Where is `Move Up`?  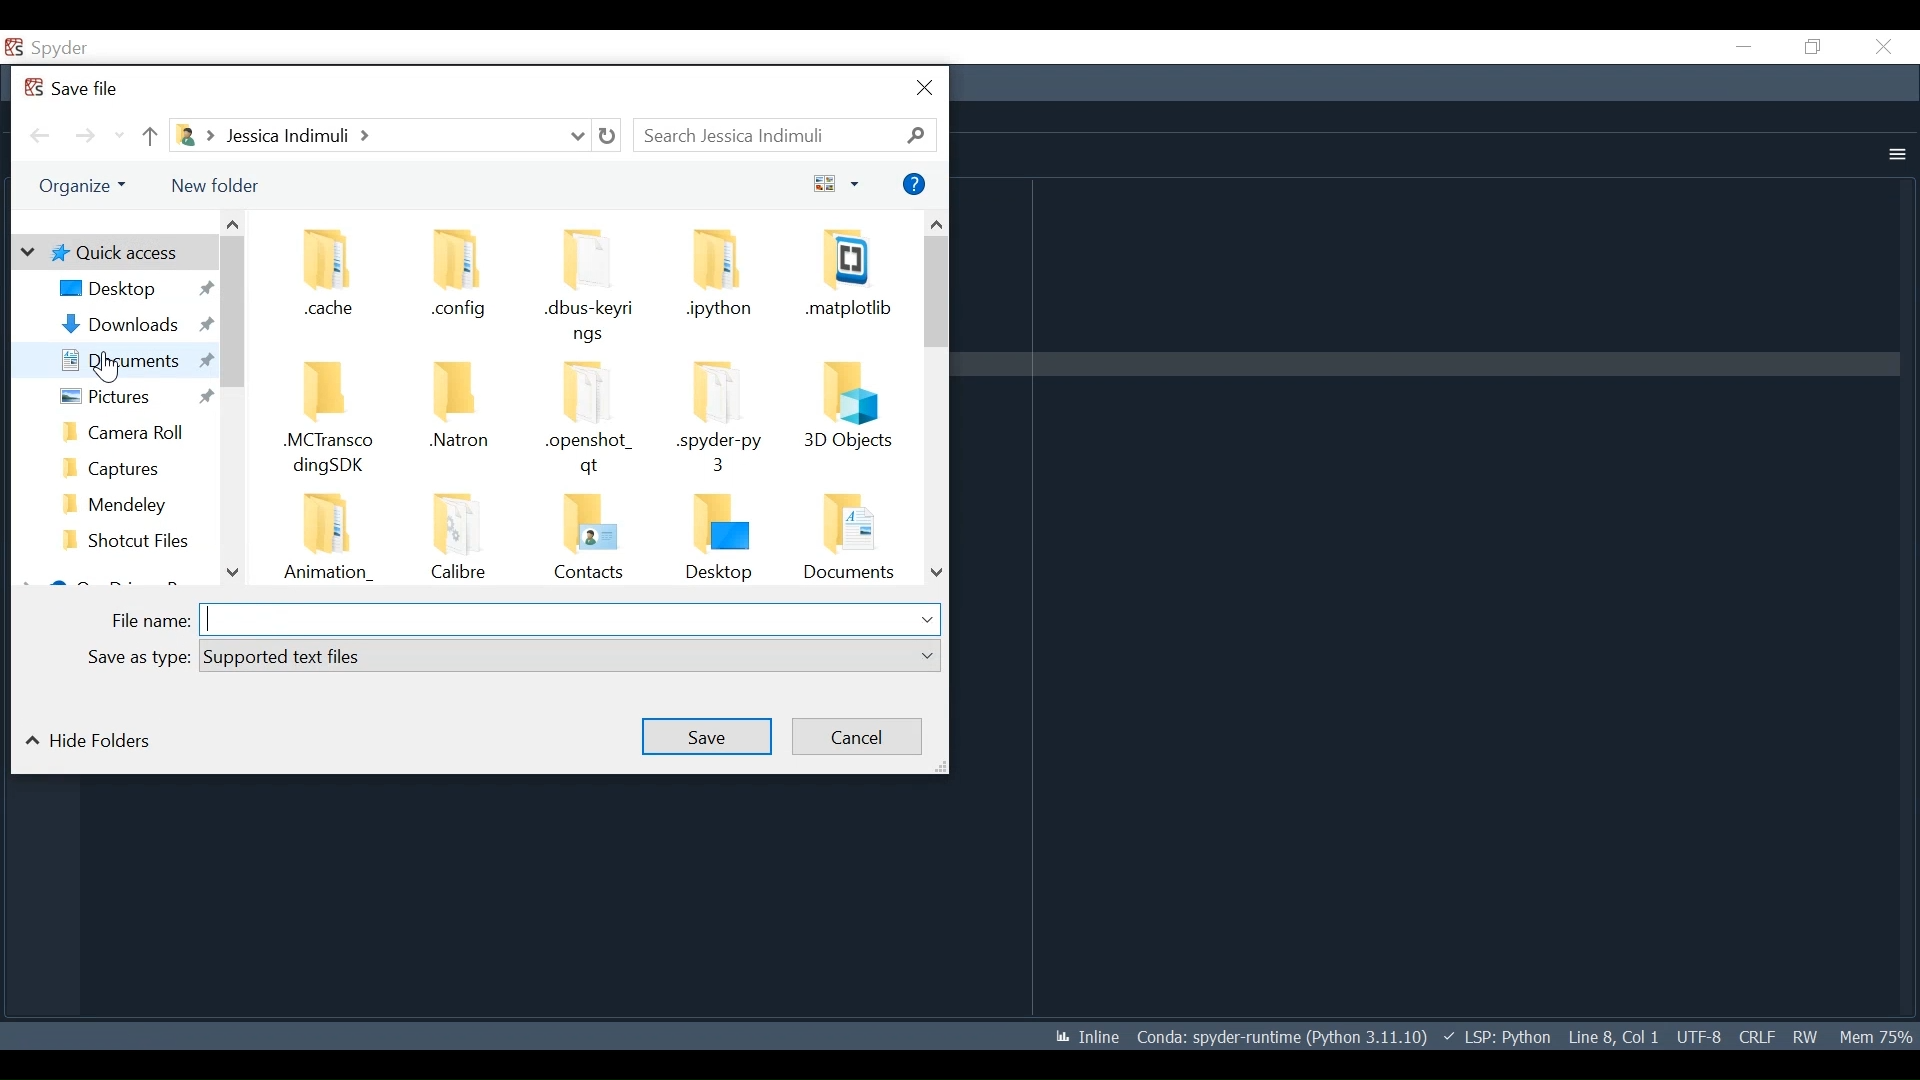
Move Up is located at coordinates (151, 137).